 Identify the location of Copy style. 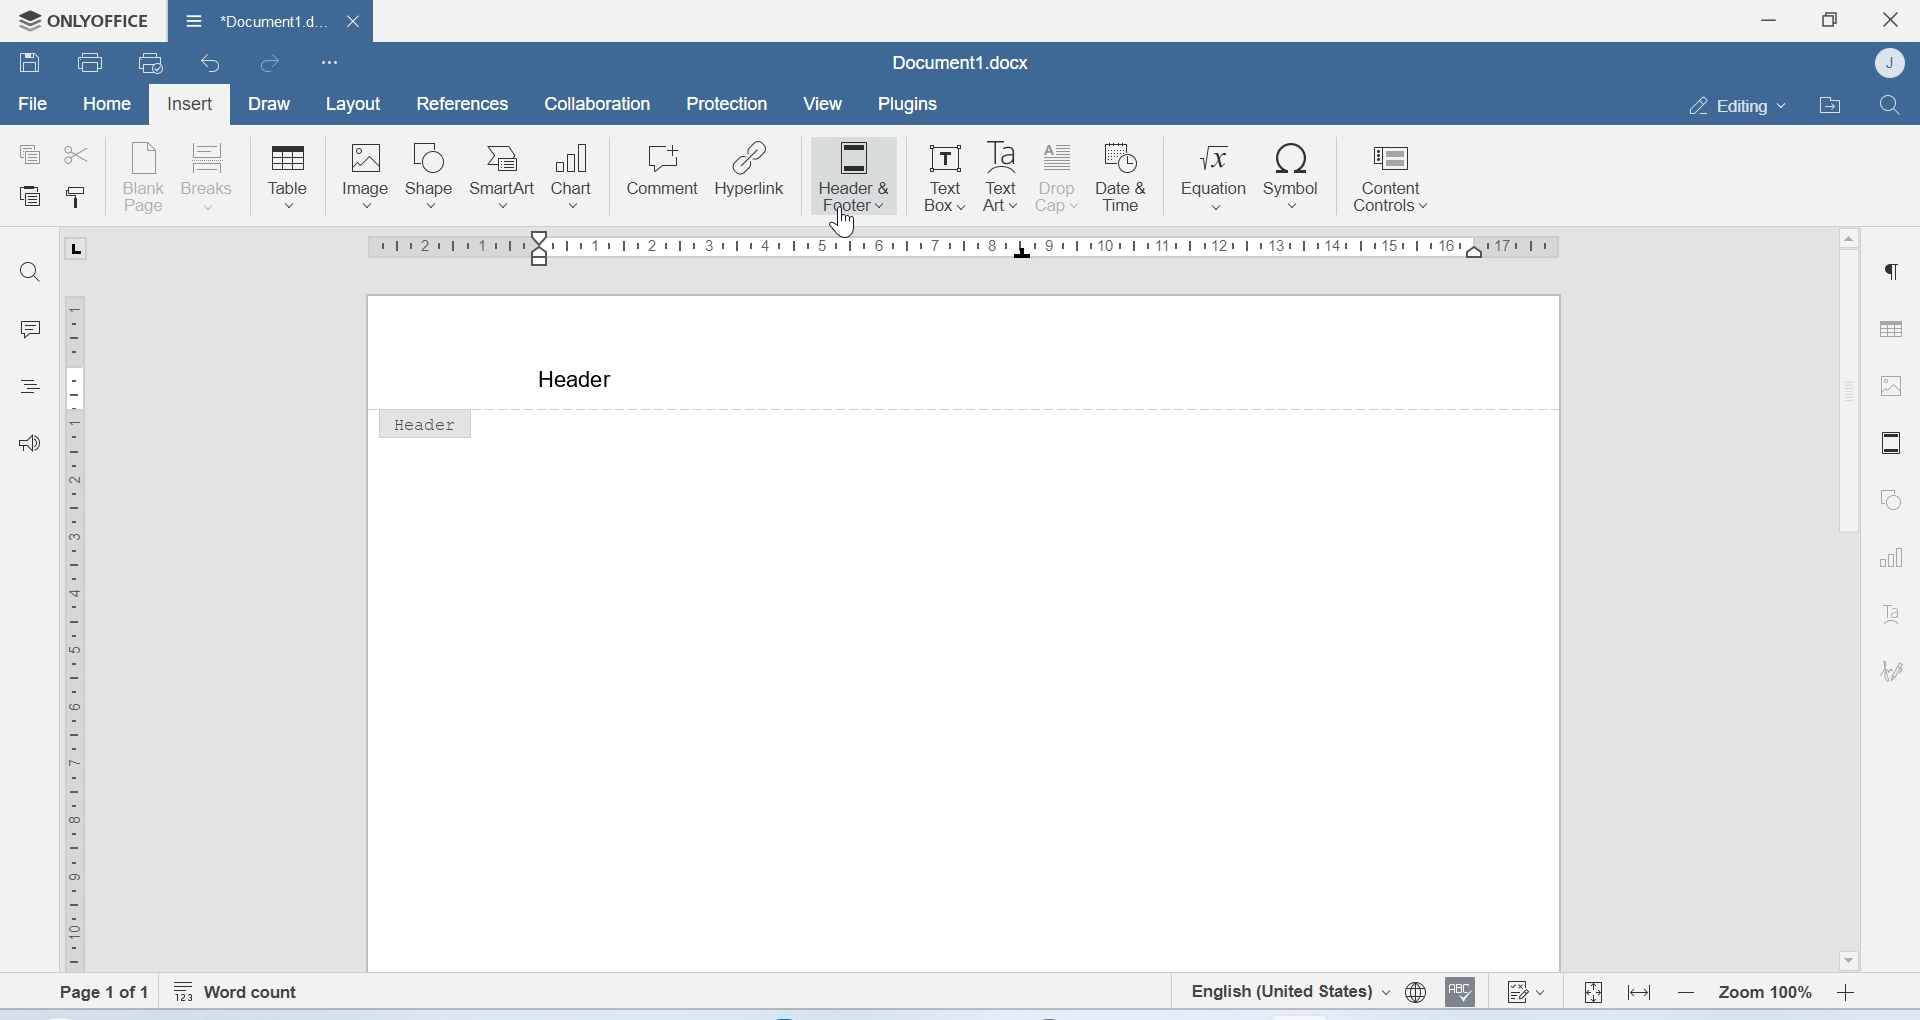
(74, 199).